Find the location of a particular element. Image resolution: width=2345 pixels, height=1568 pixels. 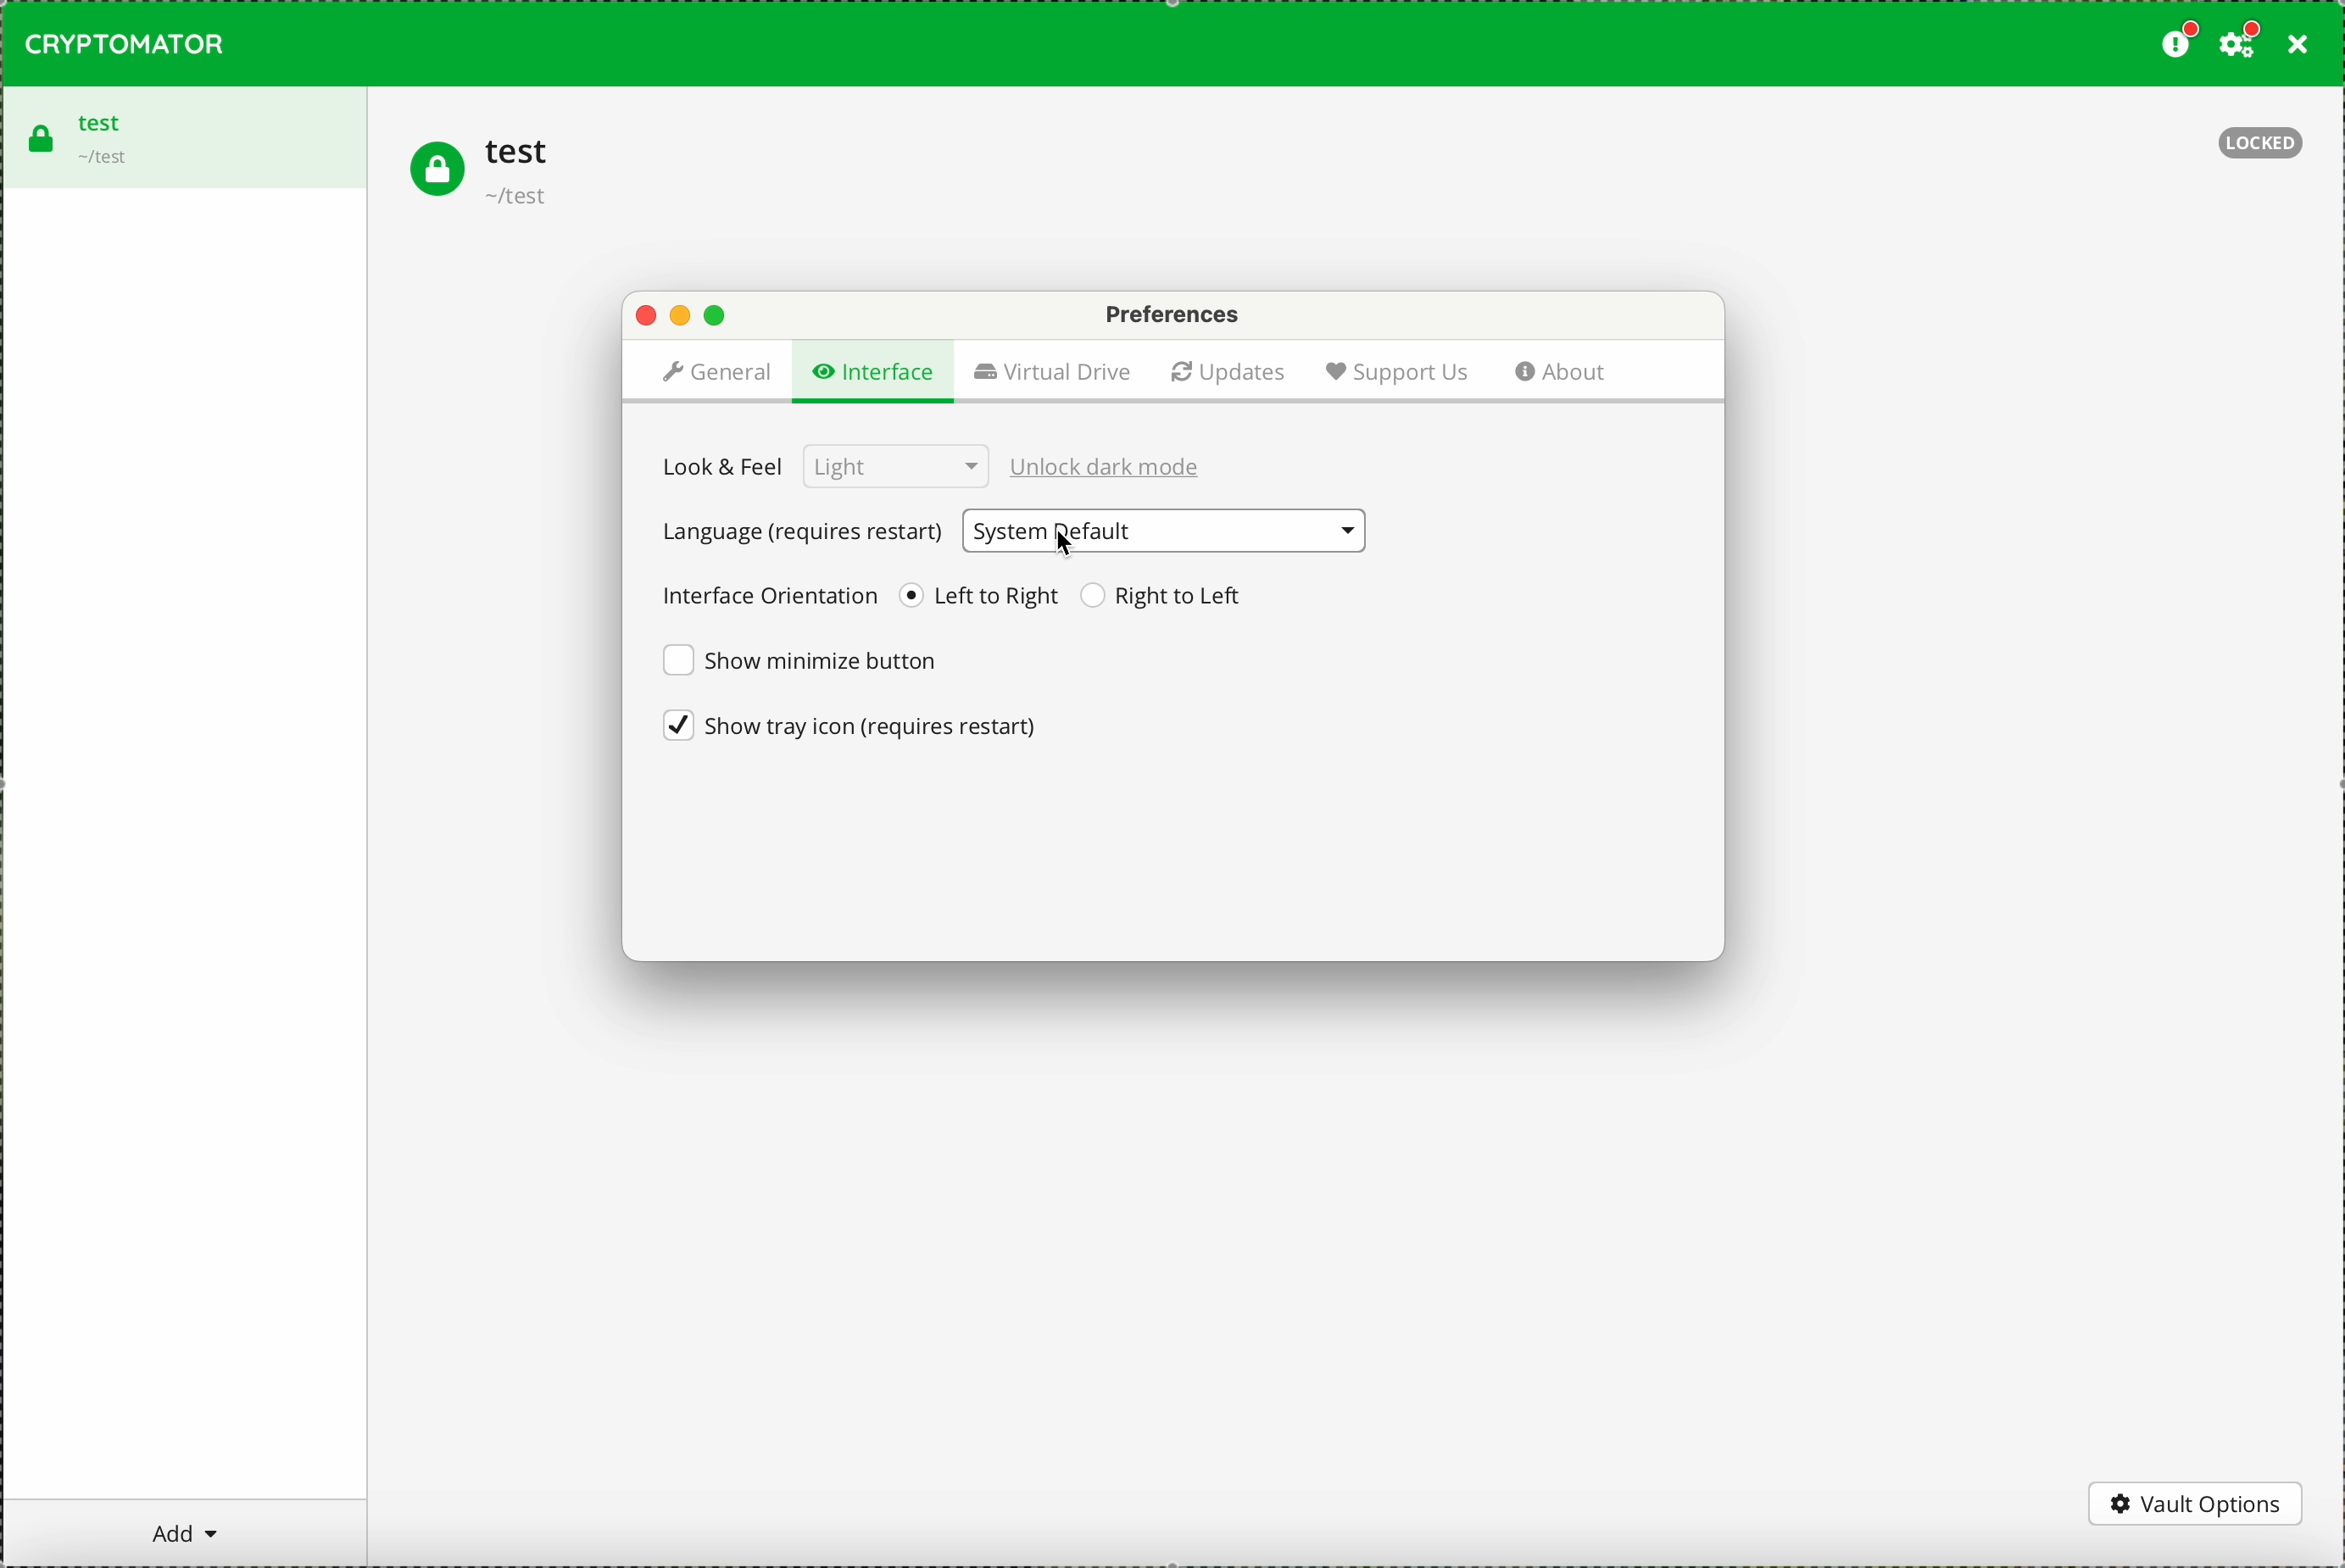

right to left is located at coordinates (1165, 596).